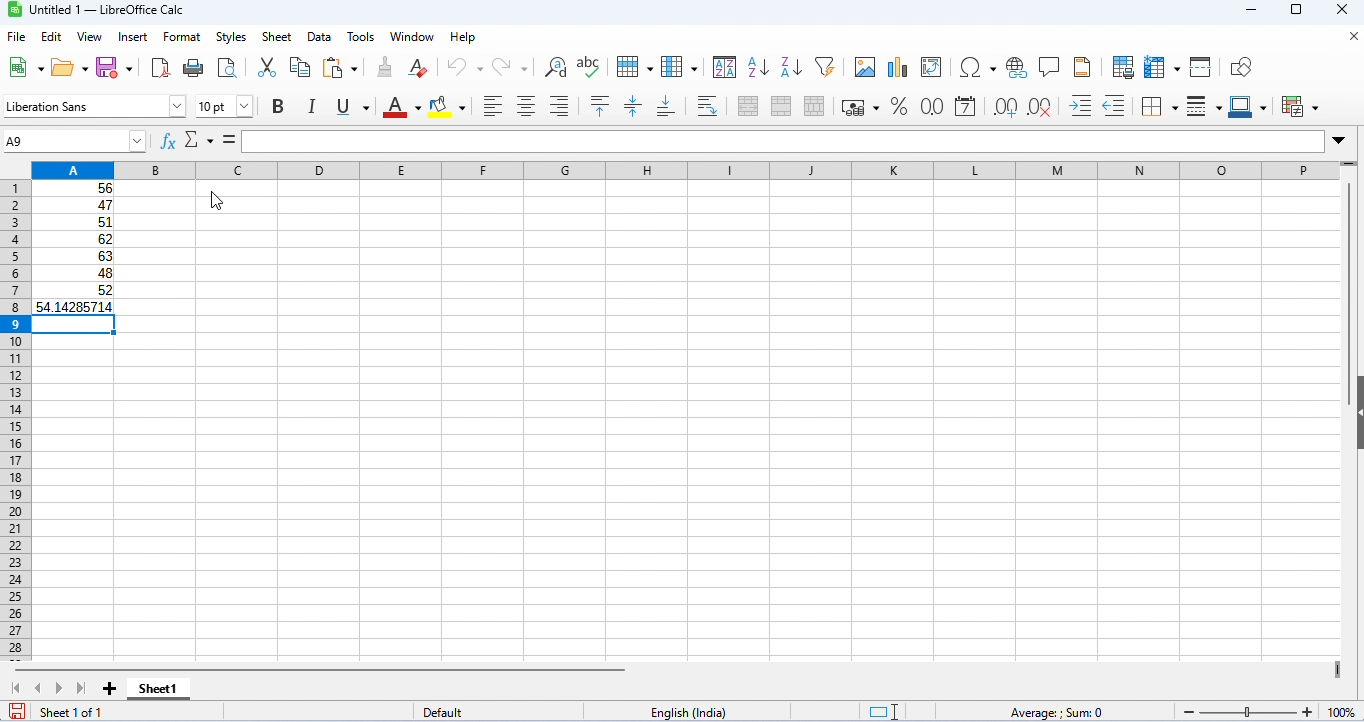  What do you see at coordinates (1339, 141) in the screenshot?
I see `expand` at bounding box center [1339, 141].